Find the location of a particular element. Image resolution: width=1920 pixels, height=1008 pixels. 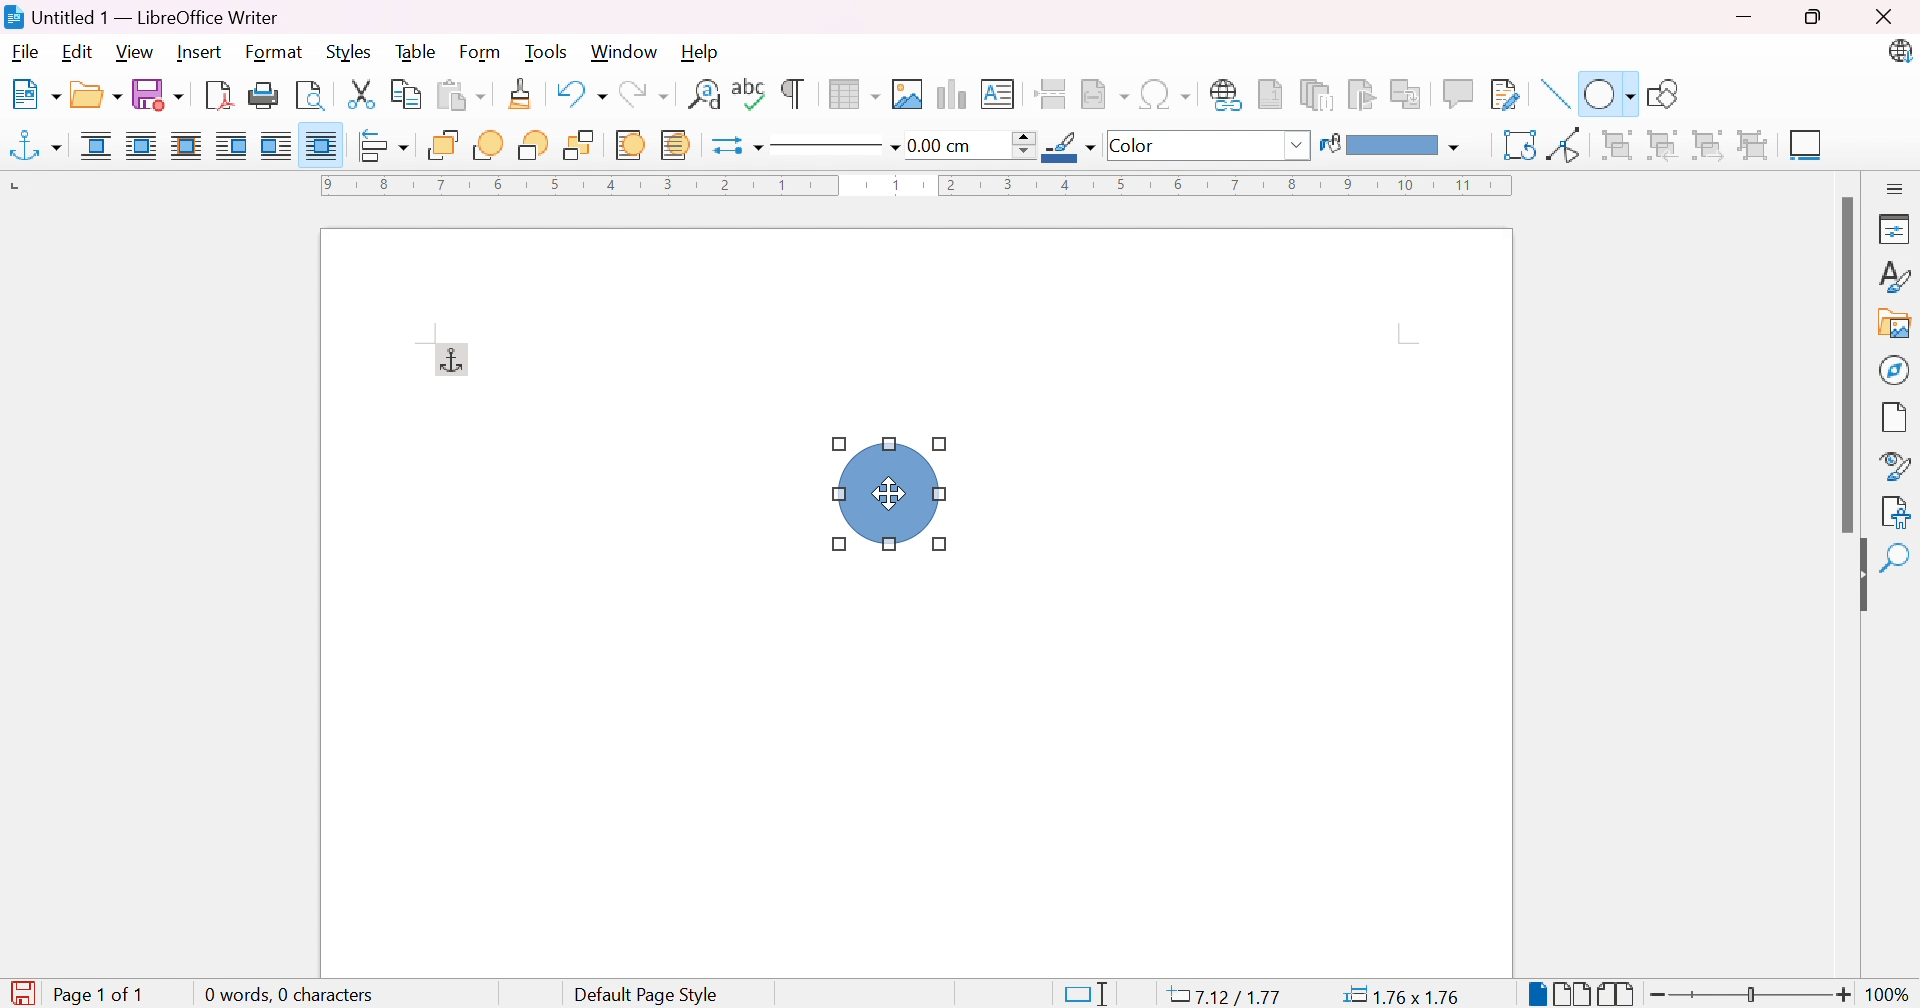

Select anchor for object is located at coordinates (451, 358).